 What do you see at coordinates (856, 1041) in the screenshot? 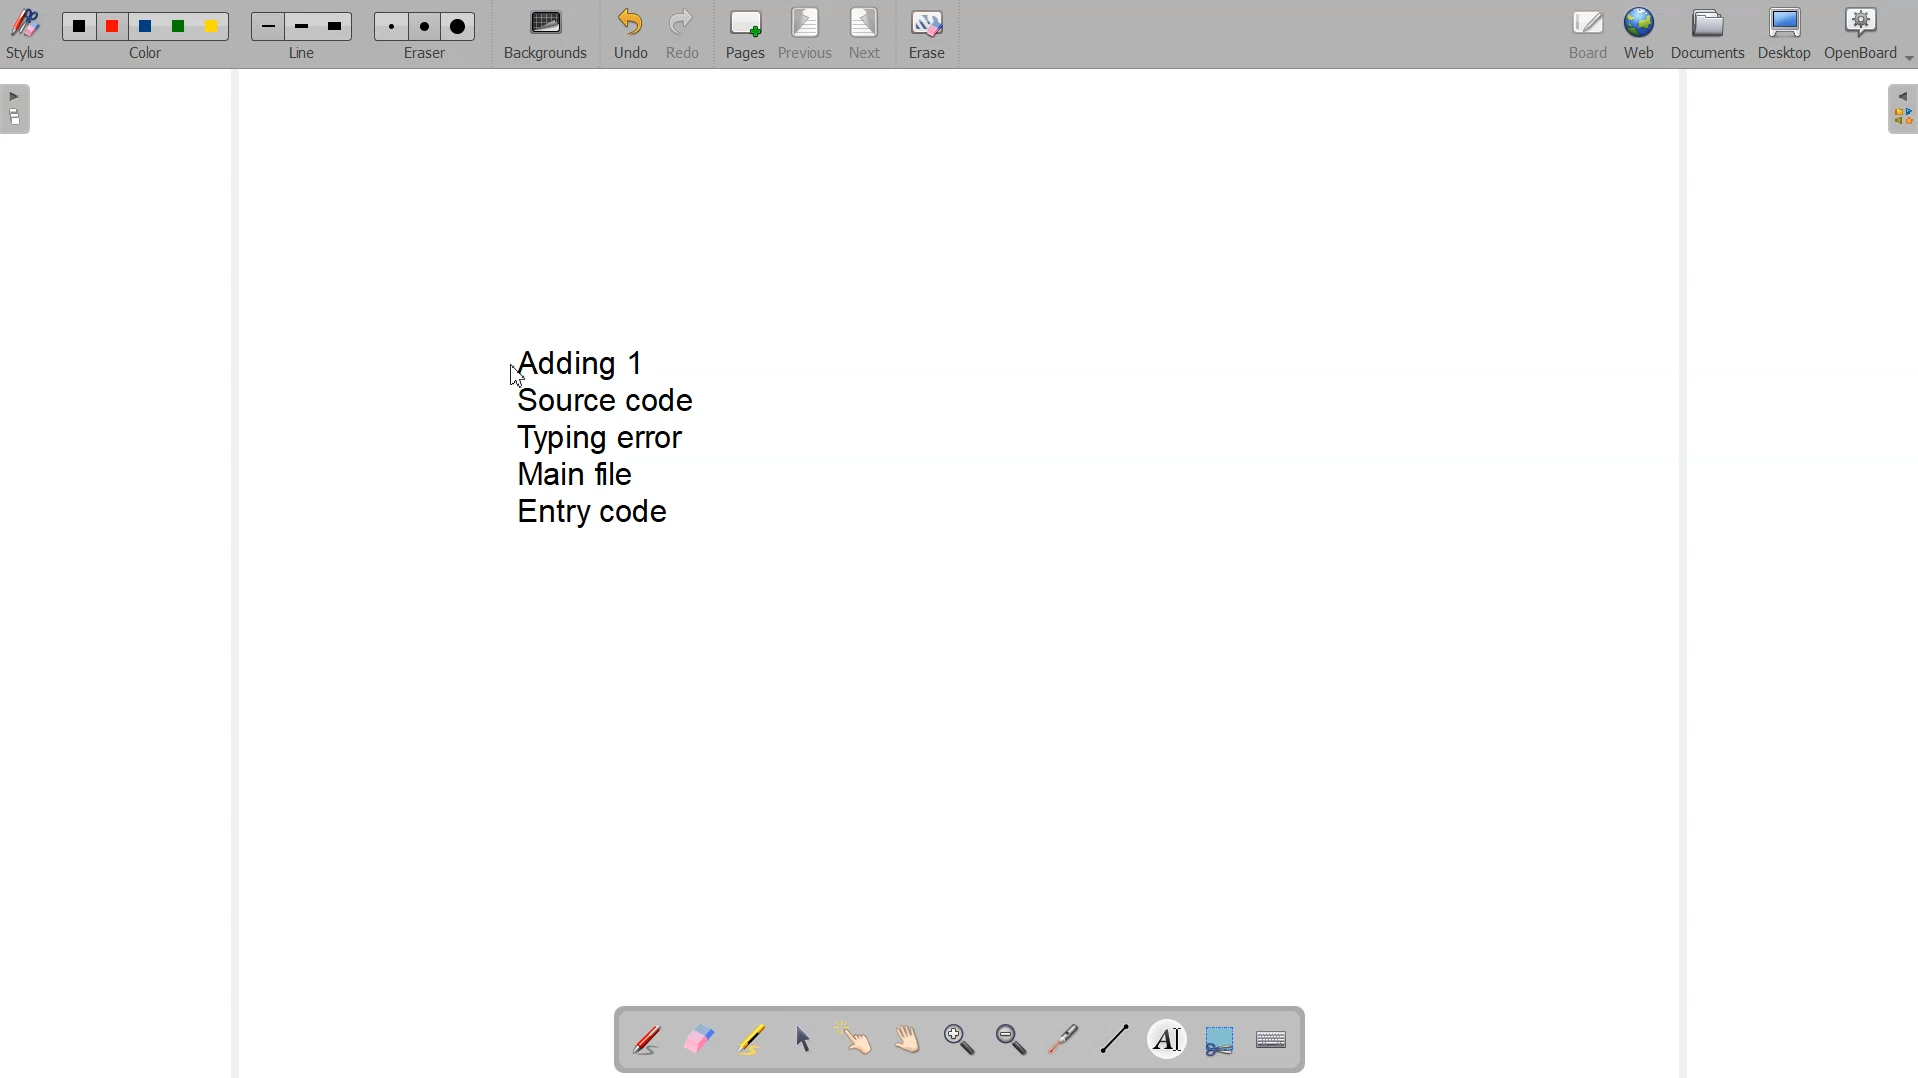
I see `Interact with items` at bounding box center [856, 1041].